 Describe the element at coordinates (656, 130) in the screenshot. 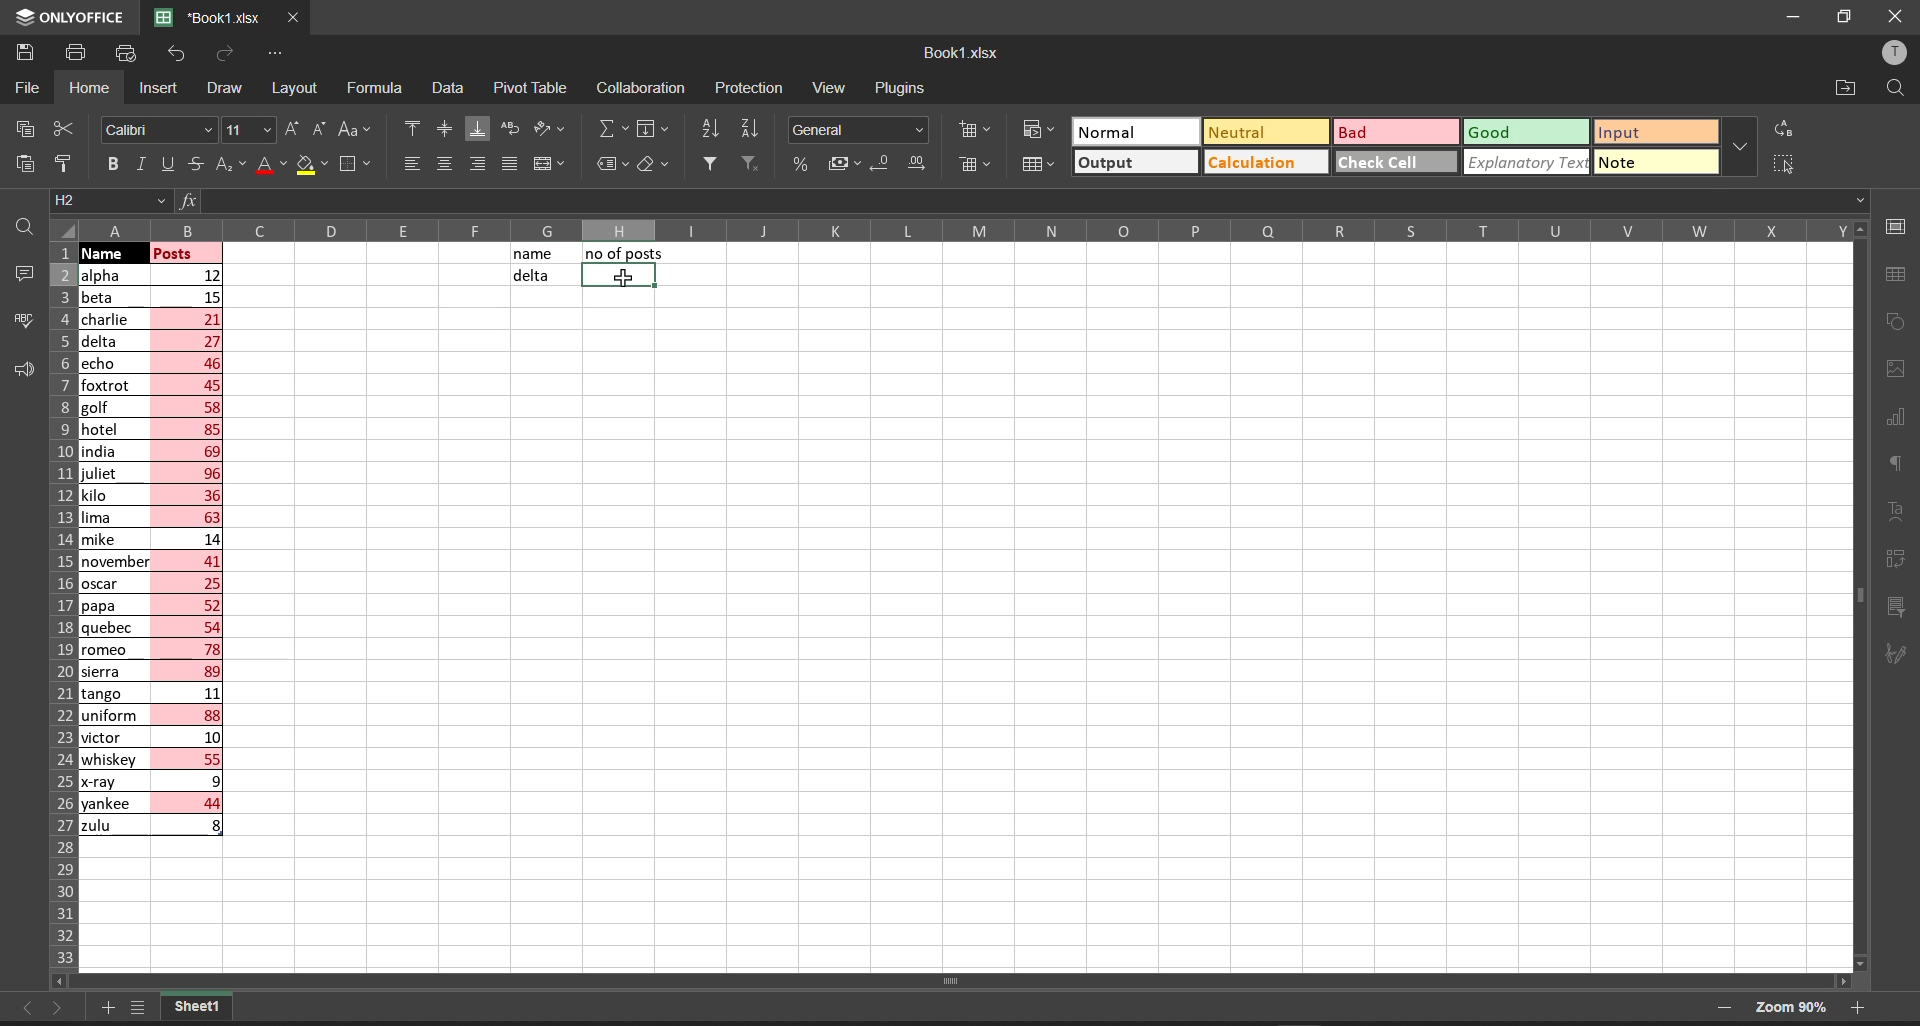

I see `fill` at that location.